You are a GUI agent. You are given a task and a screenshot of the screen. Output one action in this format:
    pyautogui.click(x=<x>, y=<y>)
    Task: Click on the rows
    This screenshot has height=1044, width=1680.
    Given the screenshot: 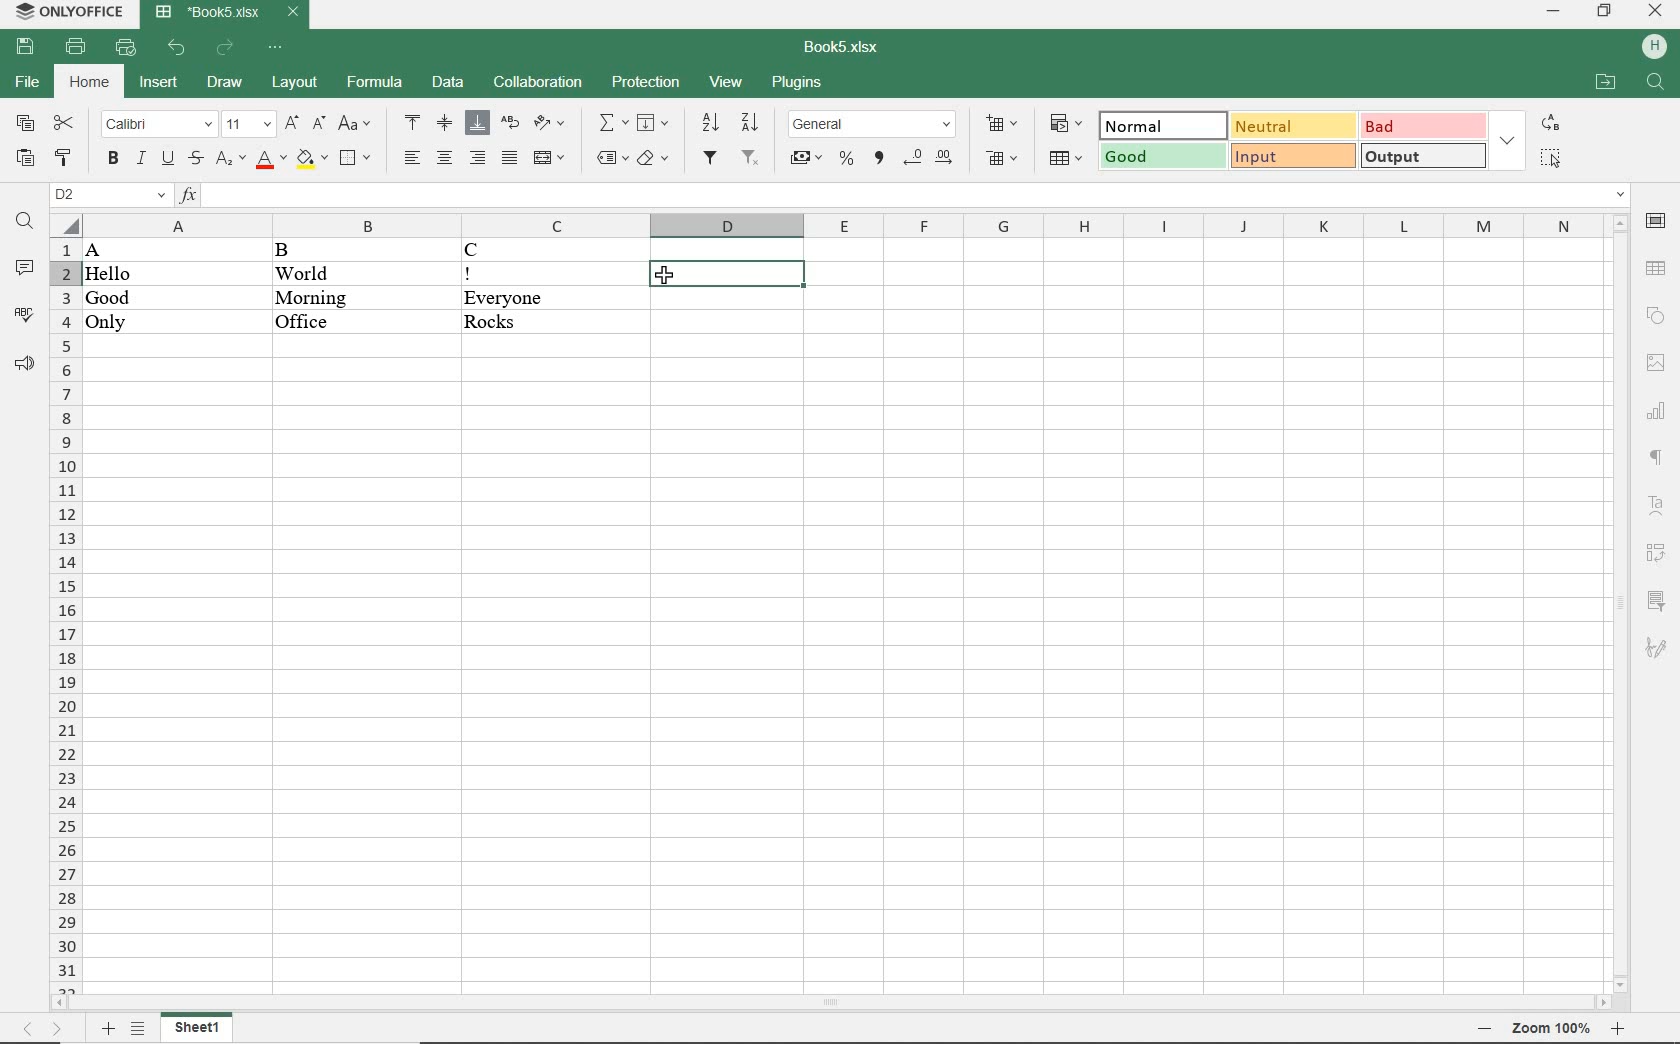 What is the action you would take?
    pyautogui.click(x=62, y=614)
    